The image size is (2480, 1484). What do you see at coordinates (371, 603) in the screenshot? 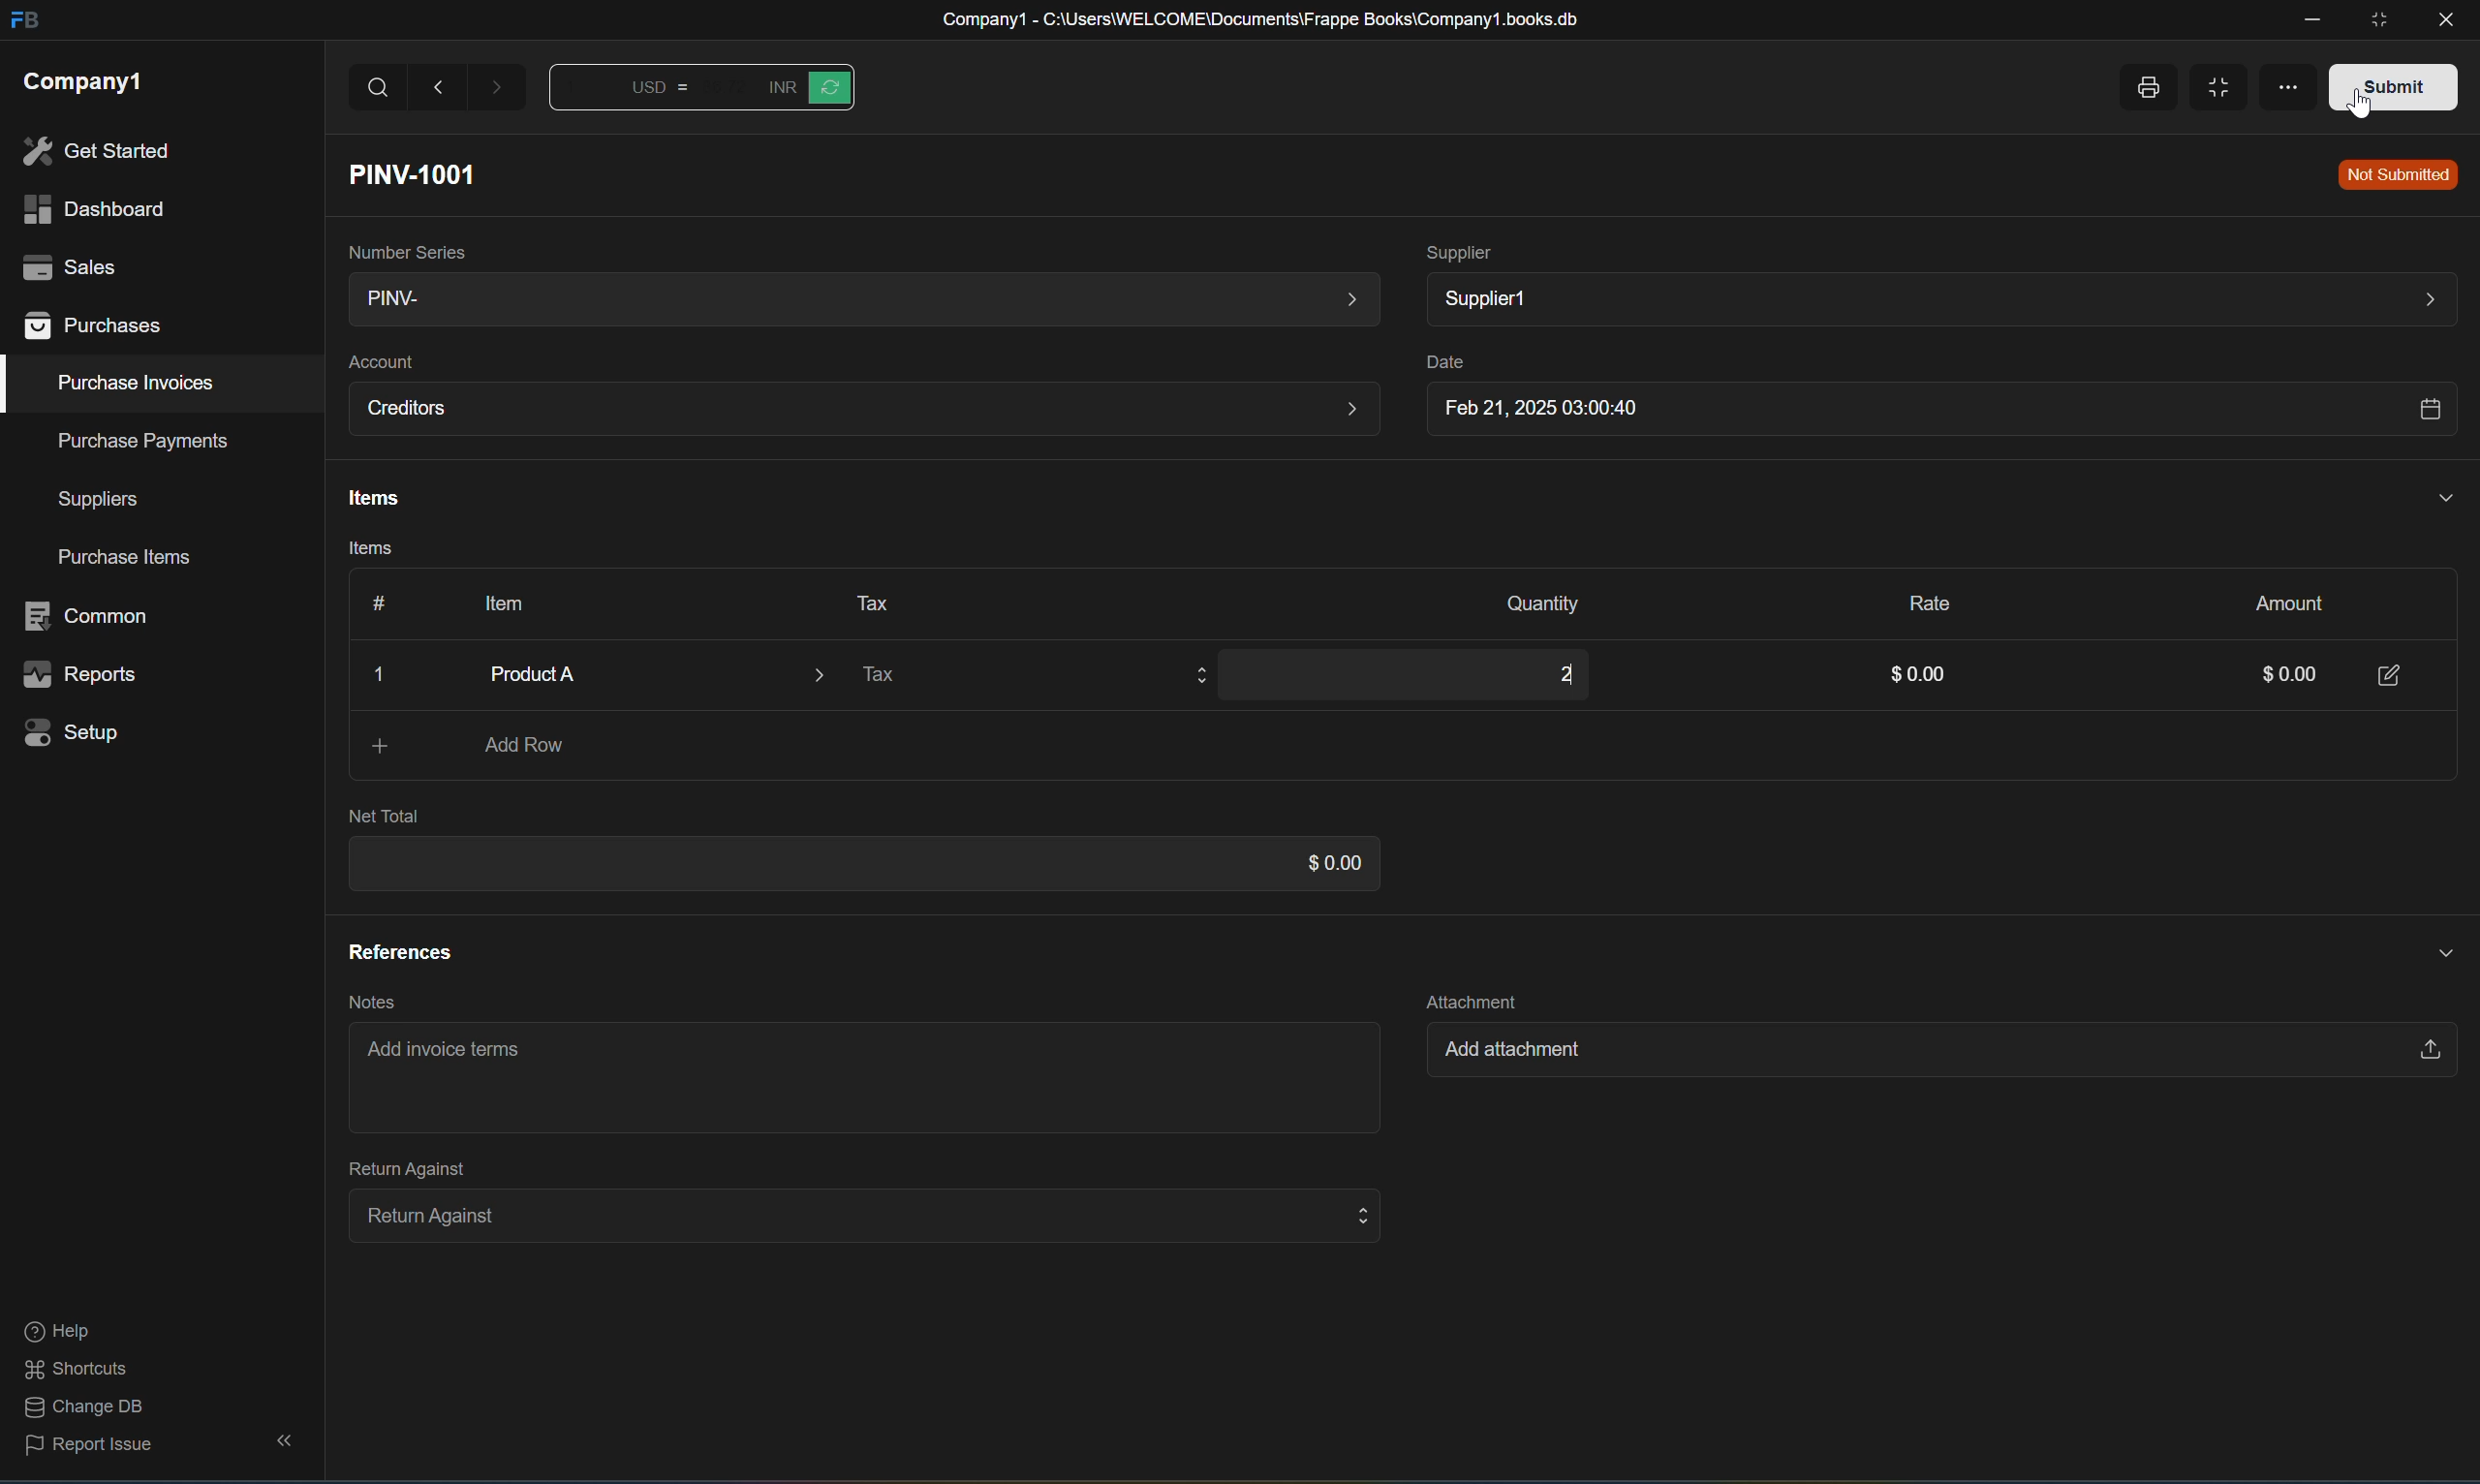
I see `` at bounding box center [371, 603].